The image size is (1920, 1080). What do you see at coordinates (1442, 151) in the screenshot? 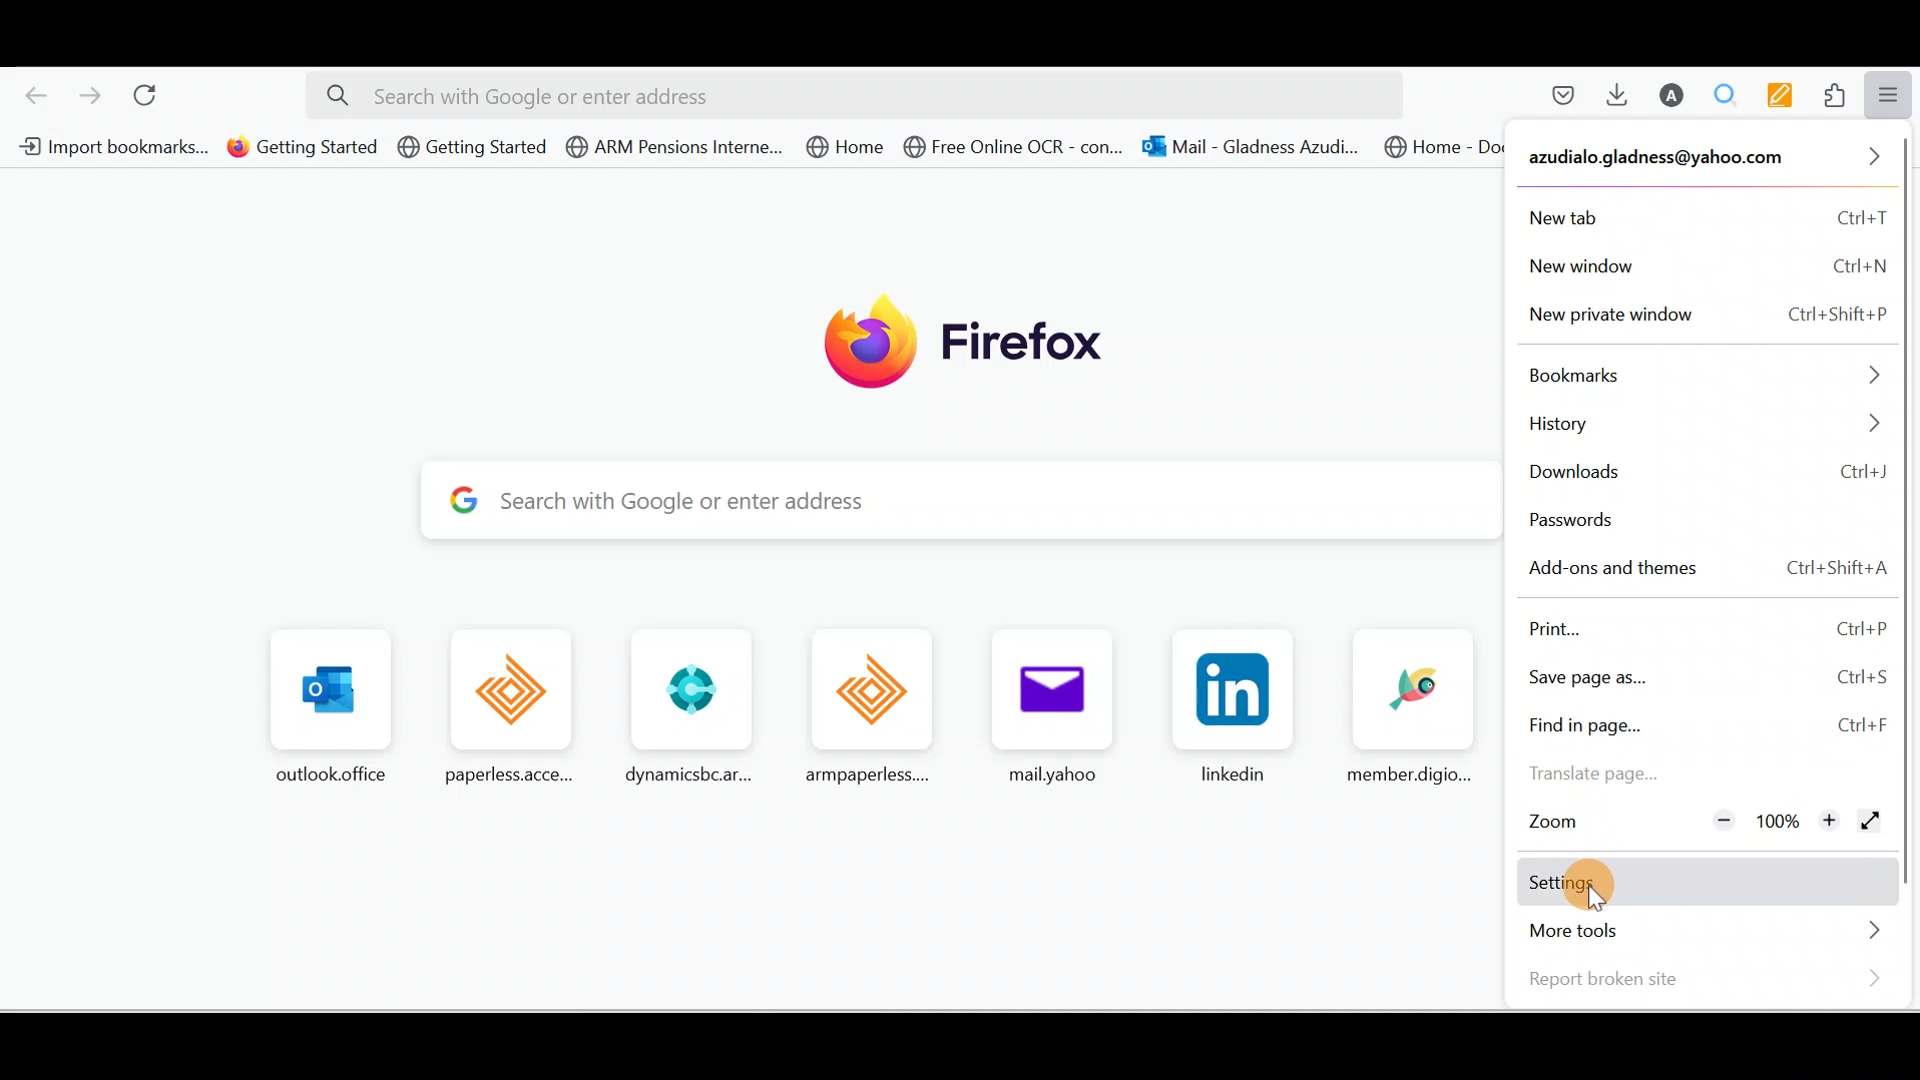
I see `Bookmark 8` at bounding box center [1442, 151].